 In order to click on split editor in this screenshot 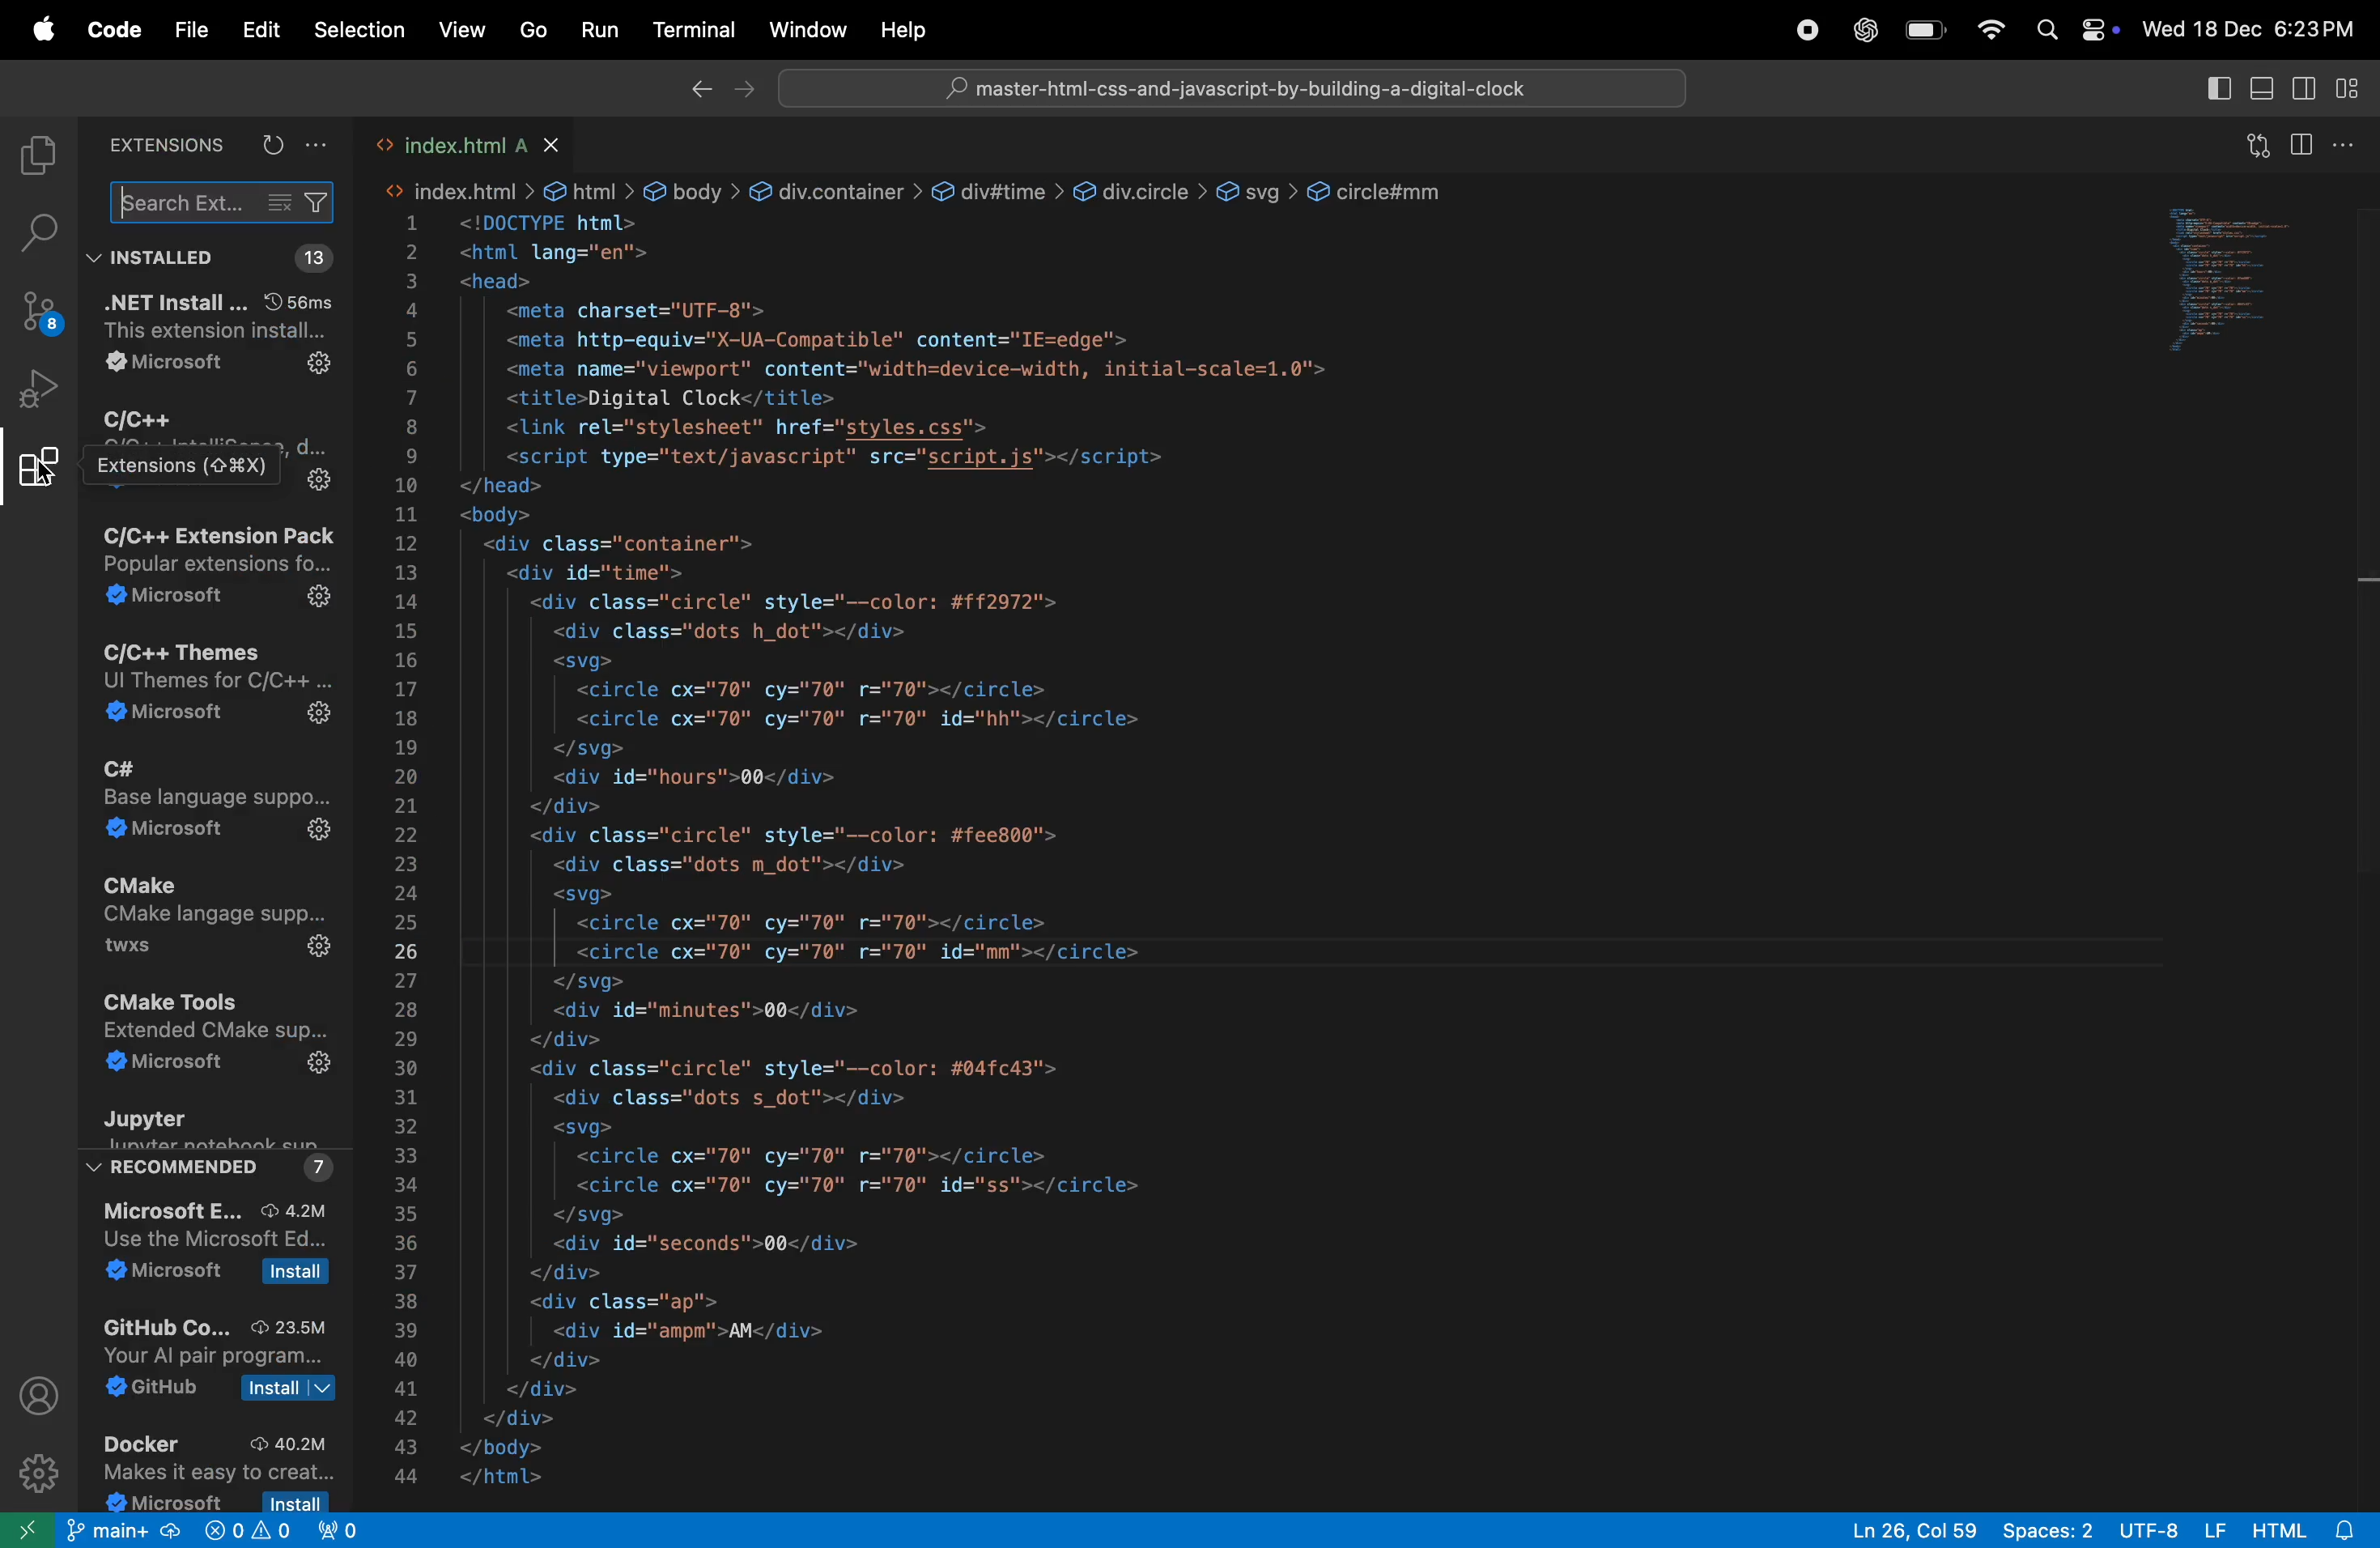, I will do `click(2308, 142)`.